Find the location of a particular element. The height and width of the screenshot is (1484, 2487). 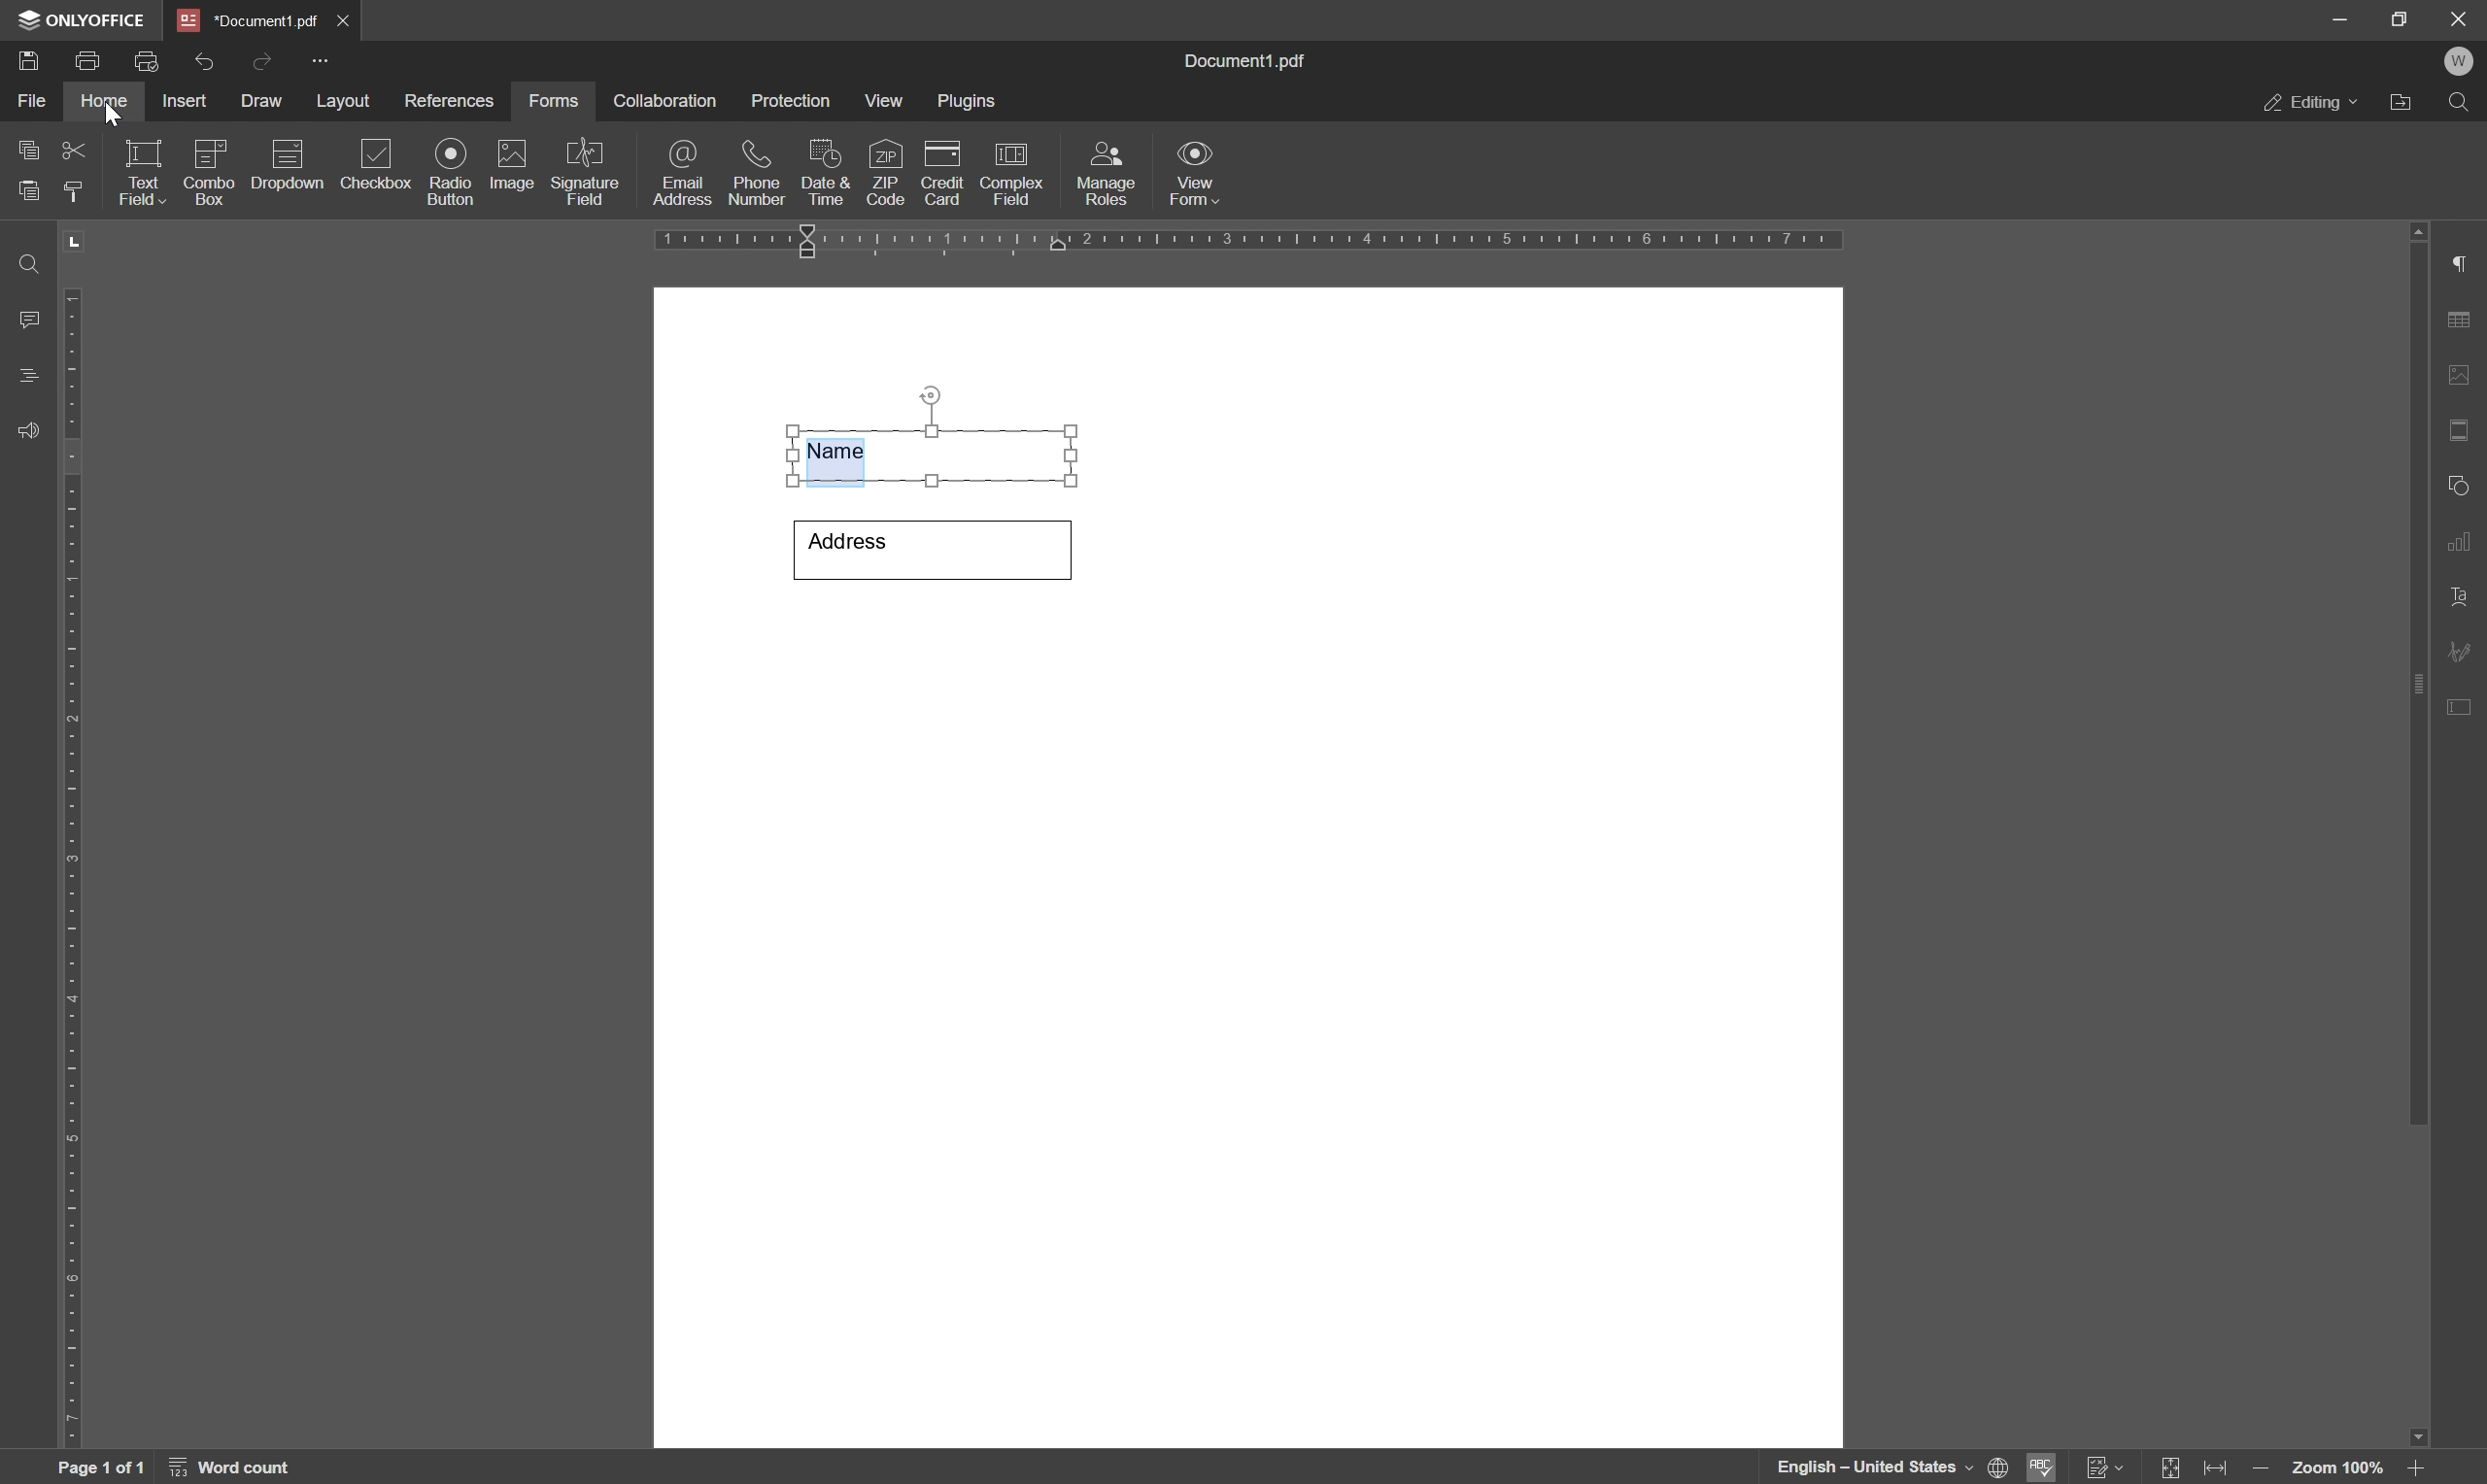

forms is located at coordinates (555, 102).